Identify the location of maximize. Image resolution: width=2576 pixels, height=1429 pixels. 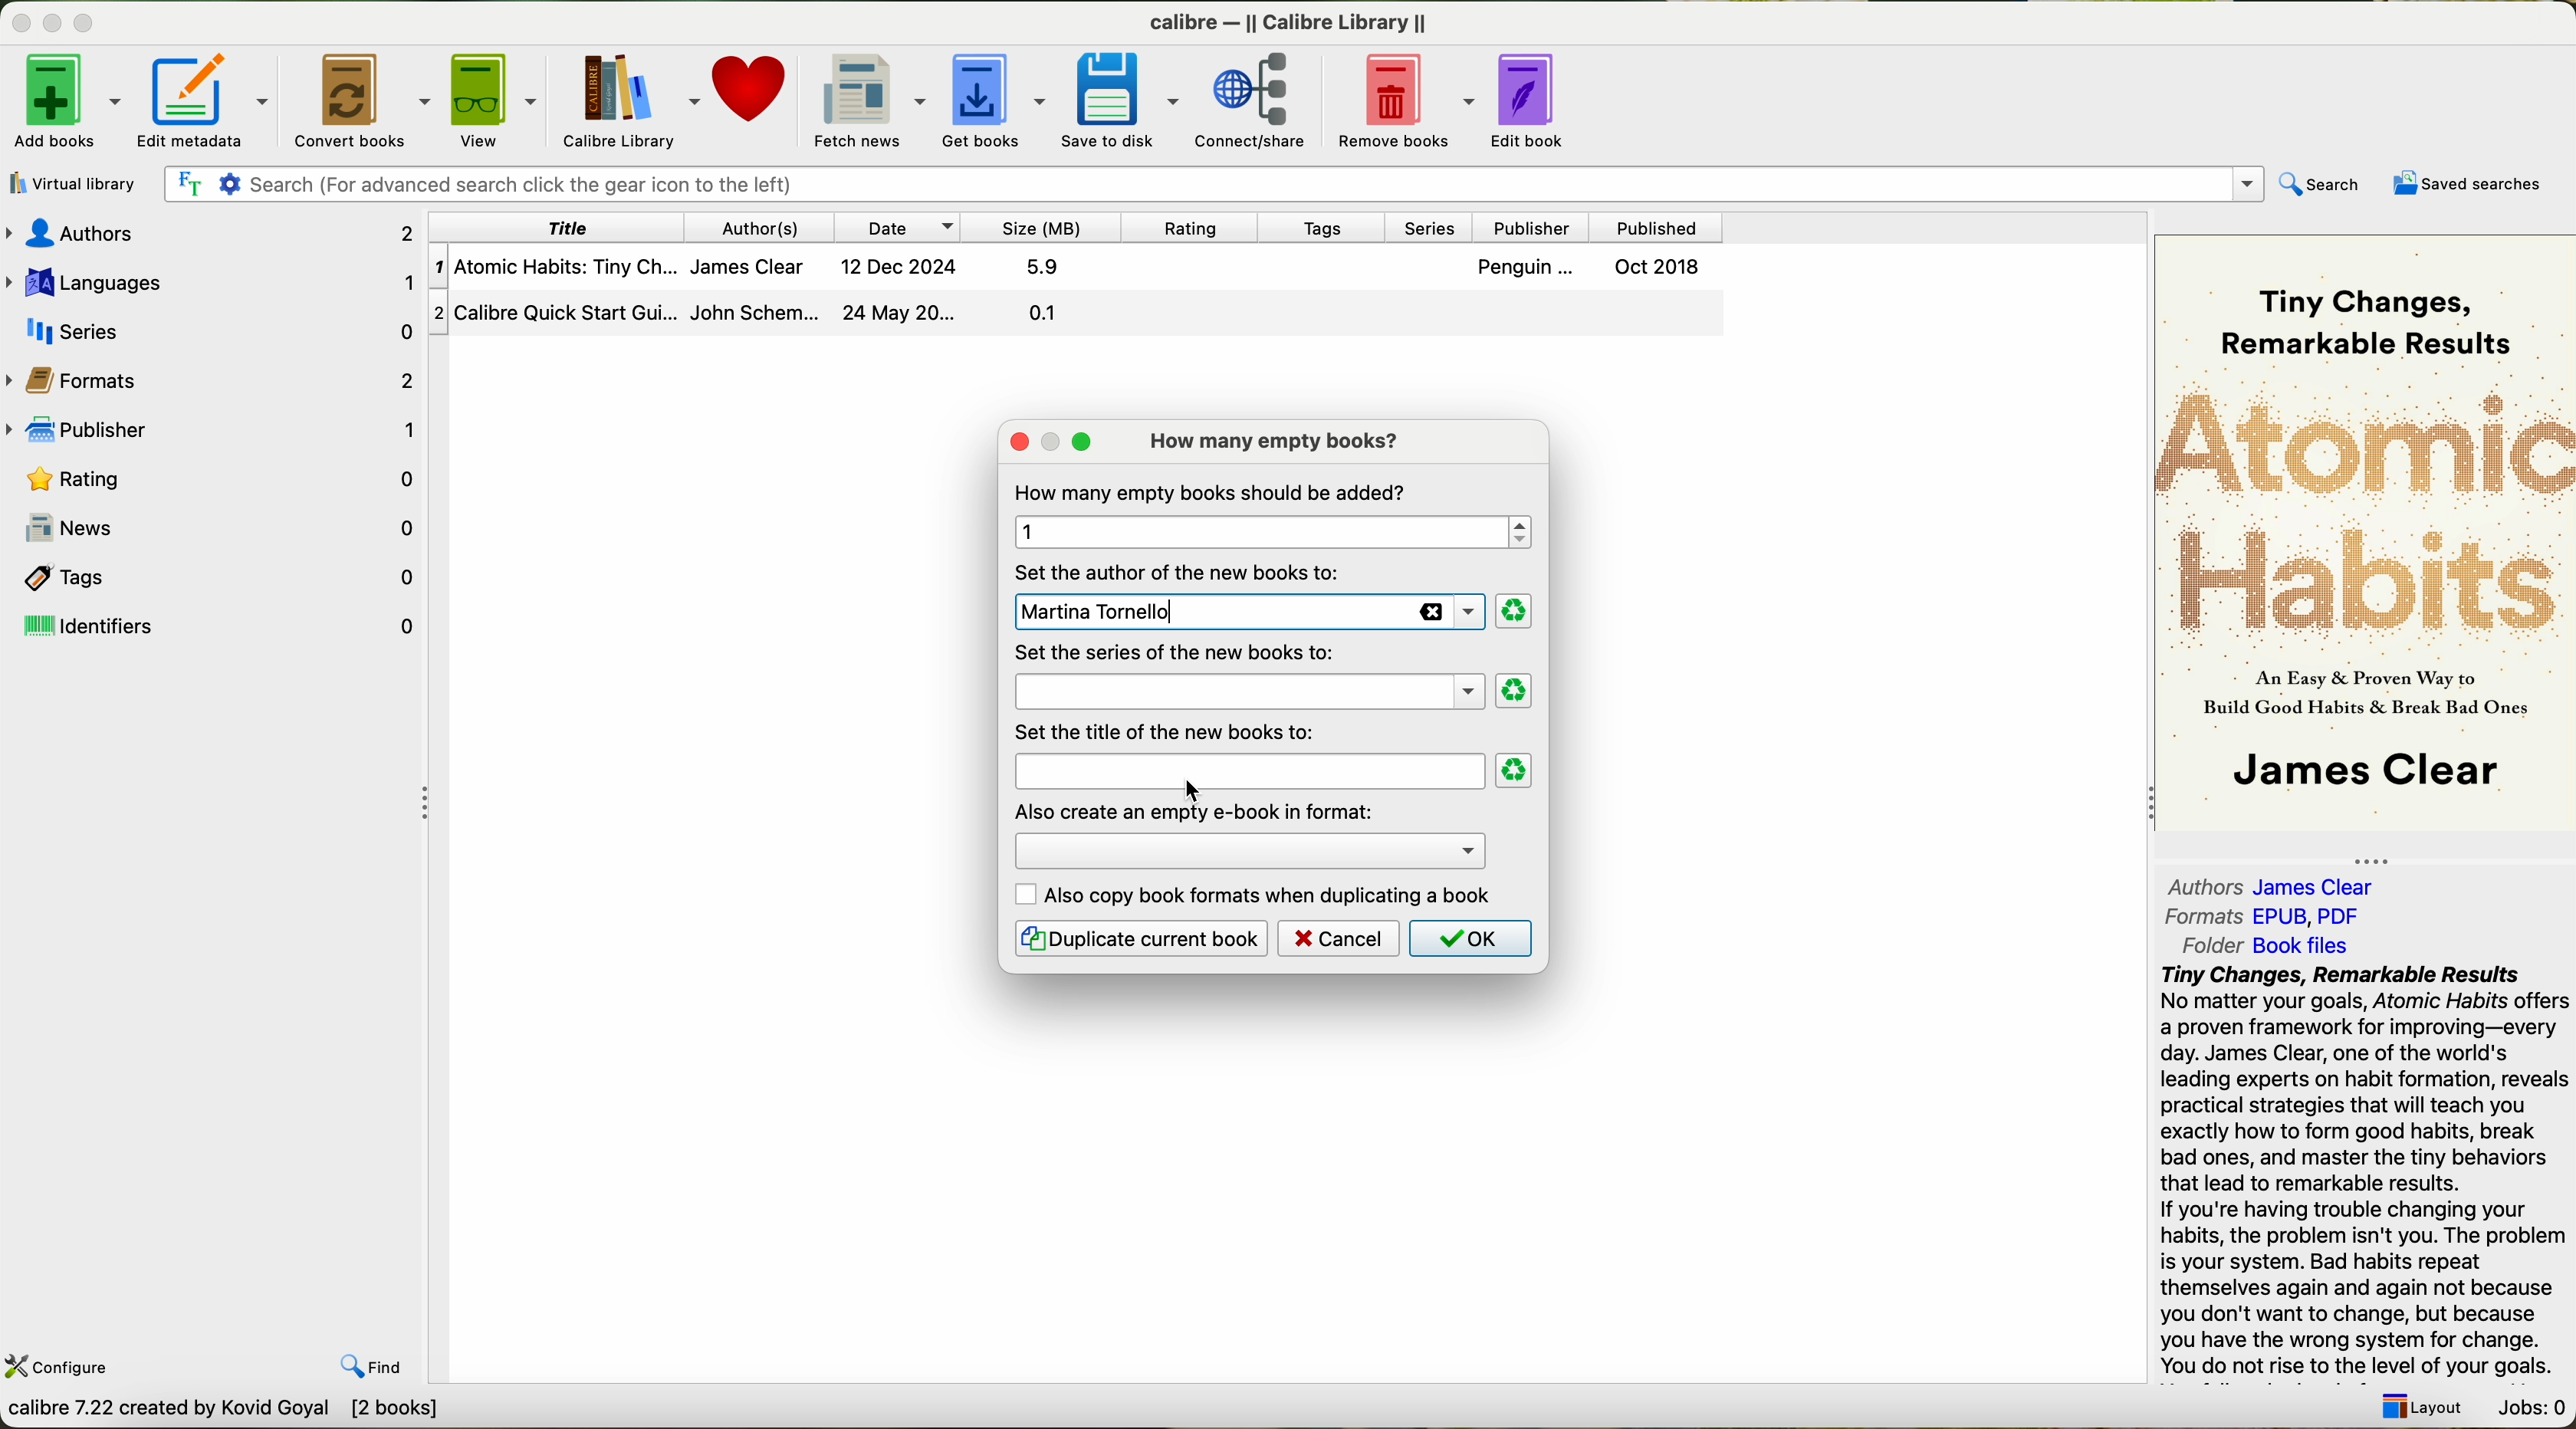
(87, 21).